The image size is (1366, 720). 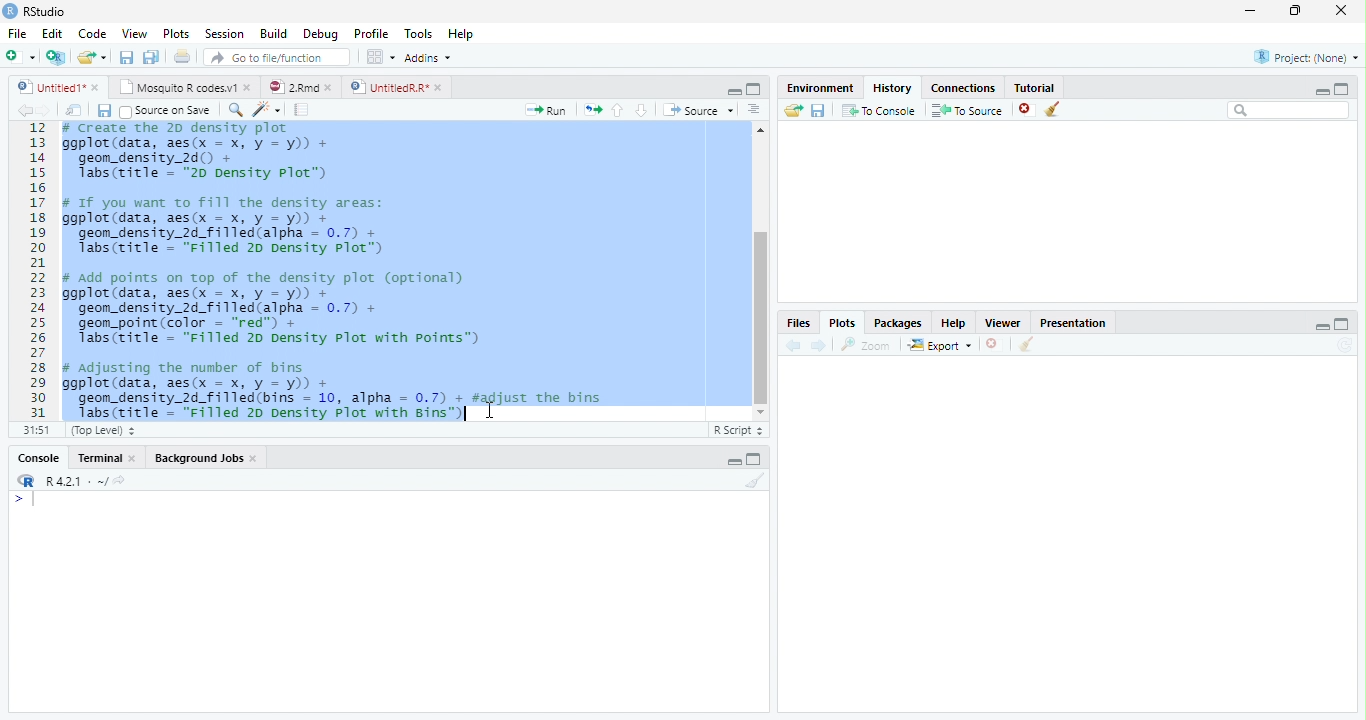 I want to click on ‘Mosquito R codes.v1, so click(x=178, y=87).